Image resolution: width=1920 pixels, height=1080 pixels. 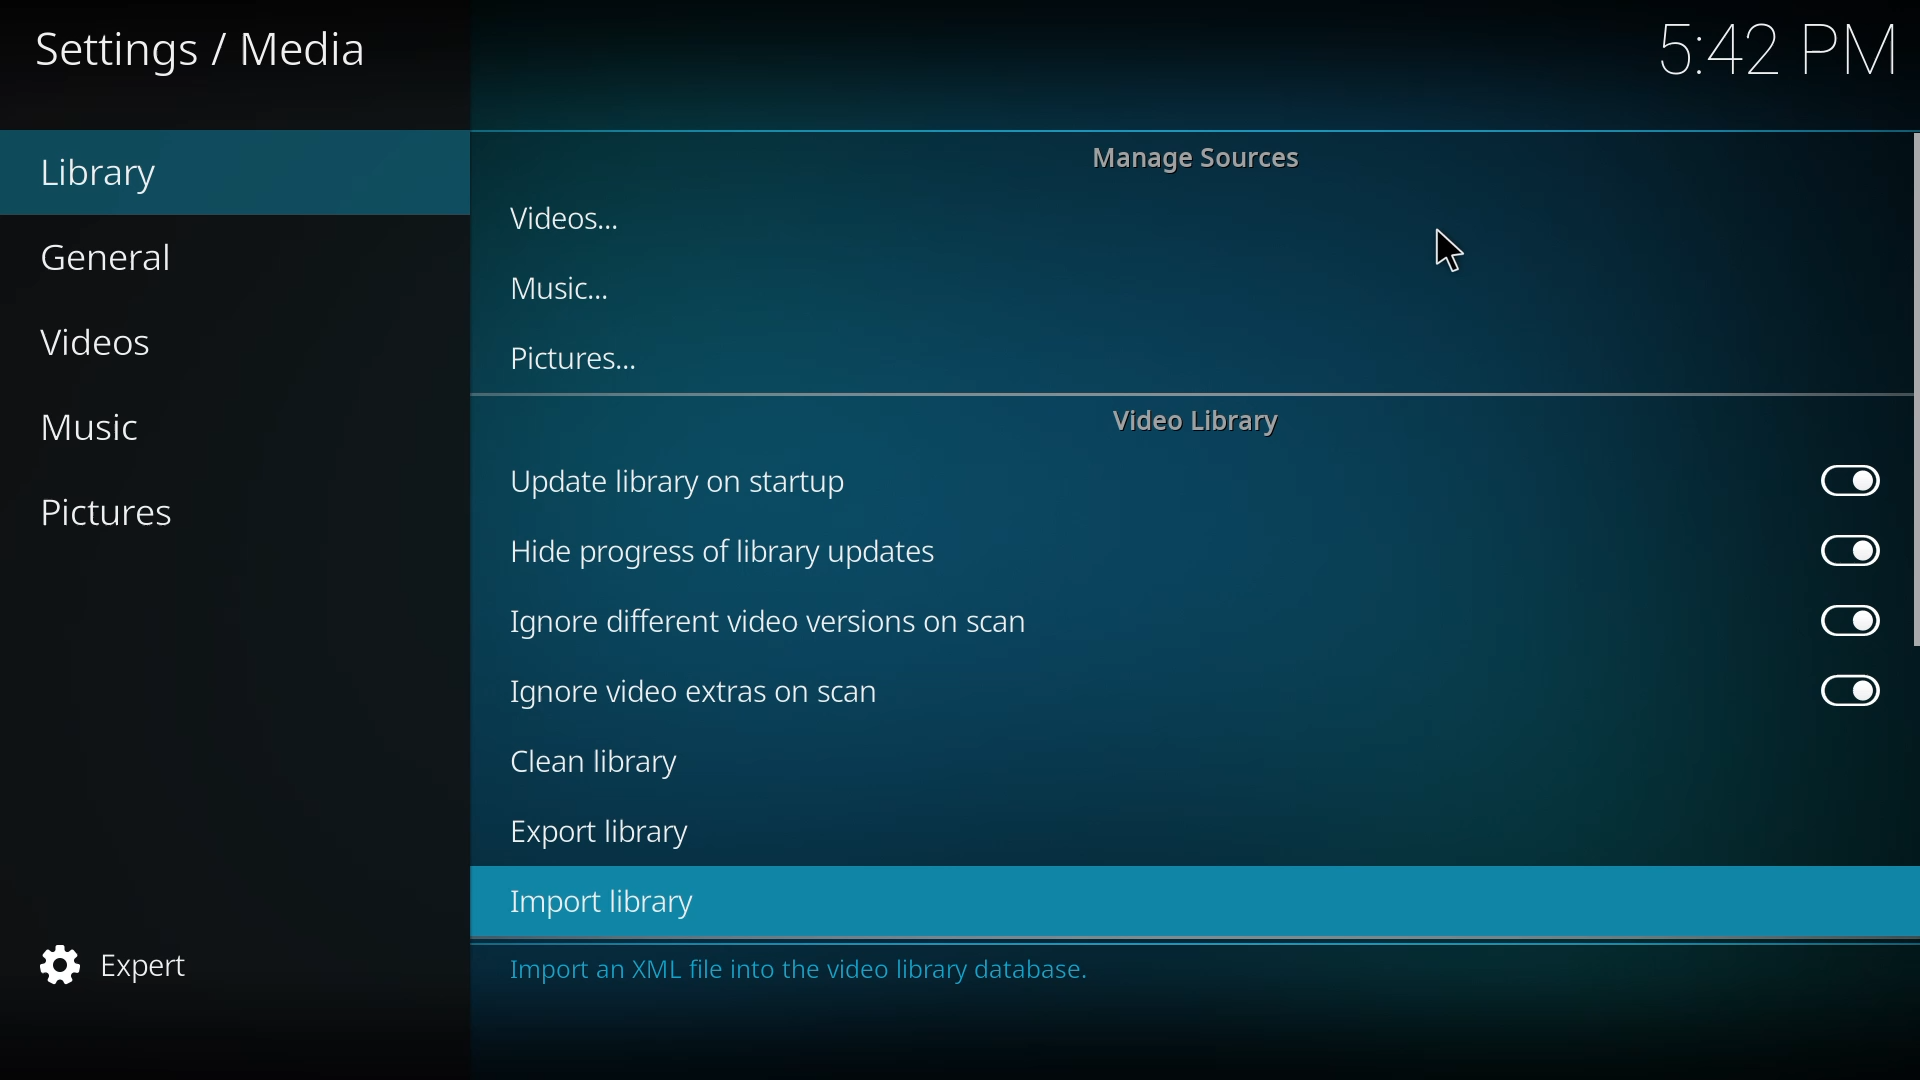 What do you see at coordinates (1197, 424) in the screenshot?
I see `video` at bounding box center [1197, 424].